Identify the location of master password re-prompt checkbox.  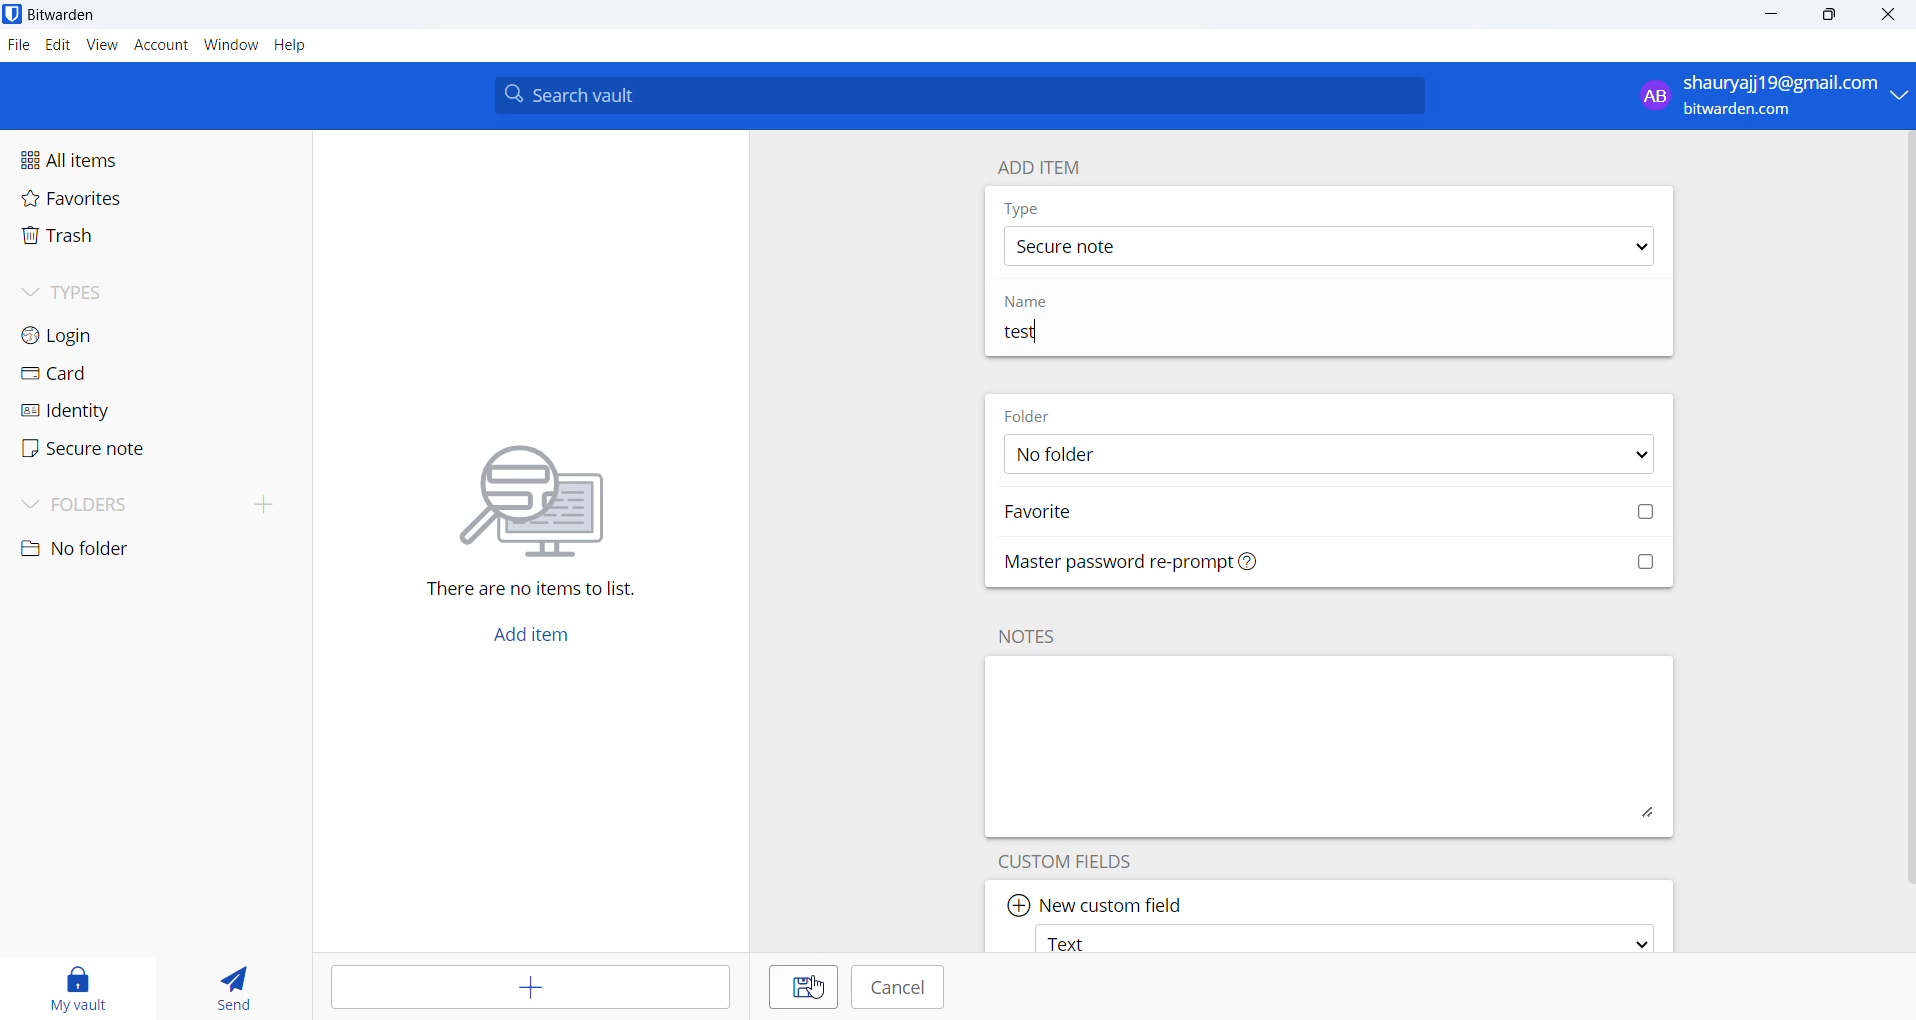
(1335, 565).